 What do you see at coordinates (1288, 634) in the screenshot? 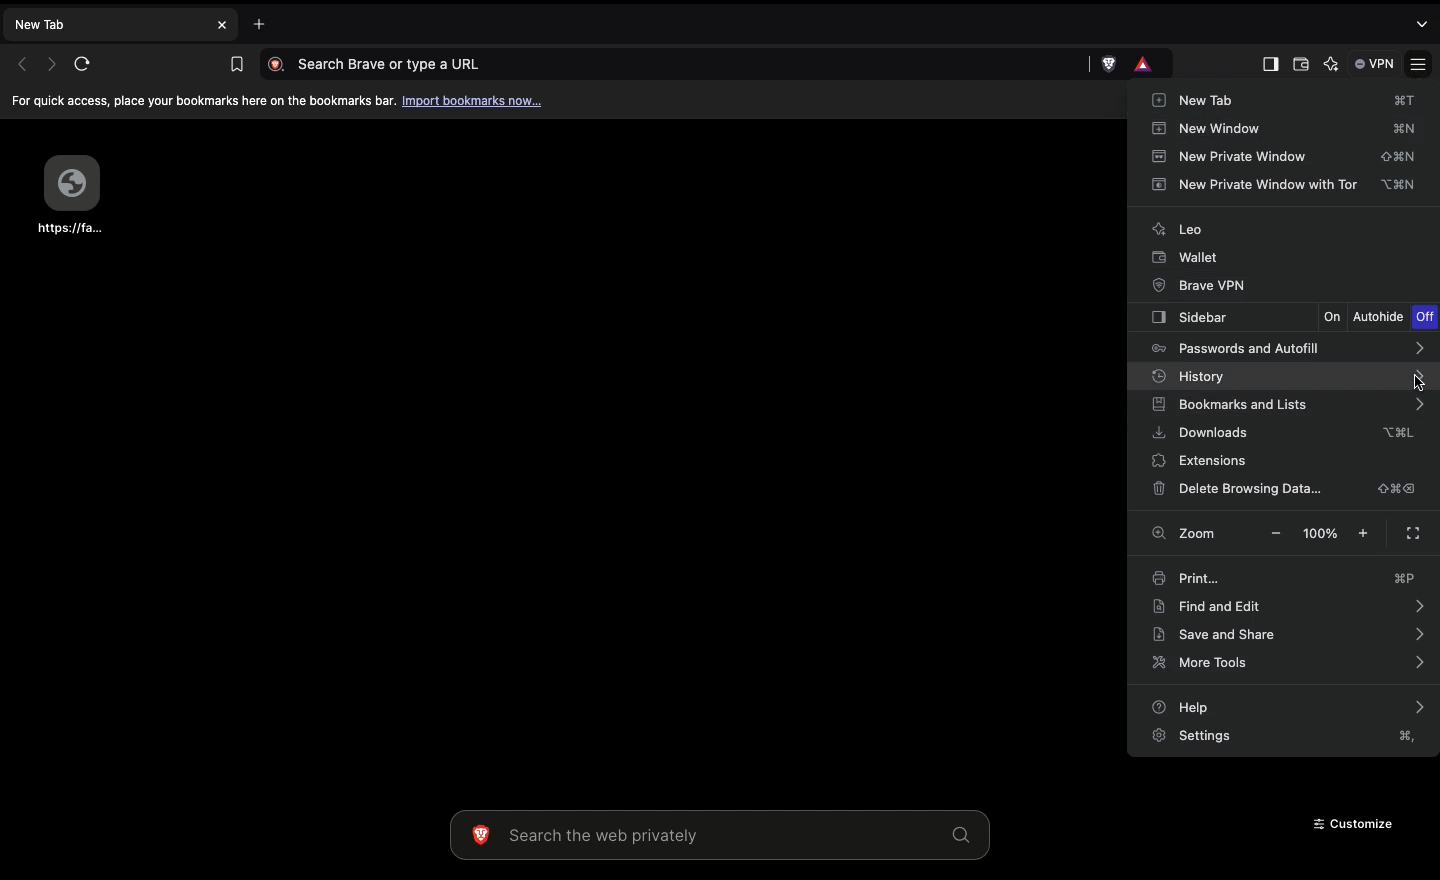
I see `Save and share` at bounding box center [1288, 634].